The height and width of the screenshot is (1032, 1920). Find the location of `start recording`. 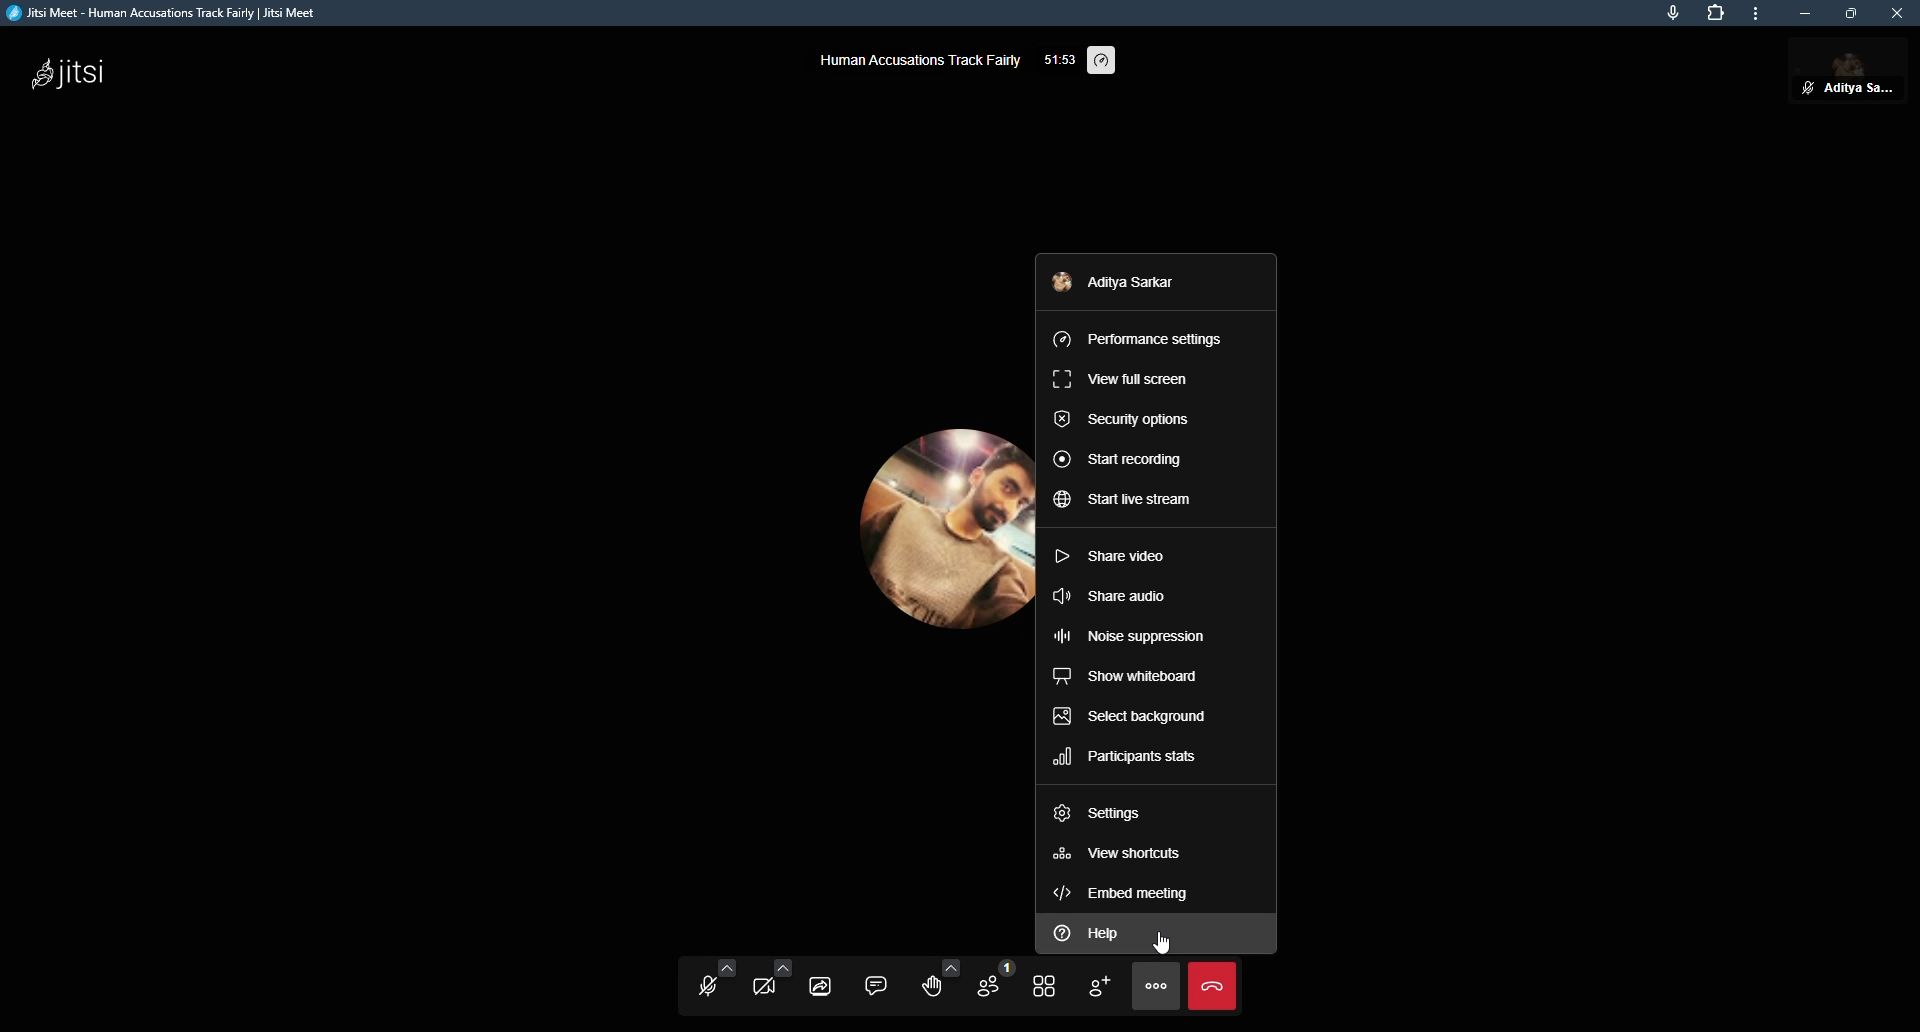

start recording is located at coordinates (1124, 459).